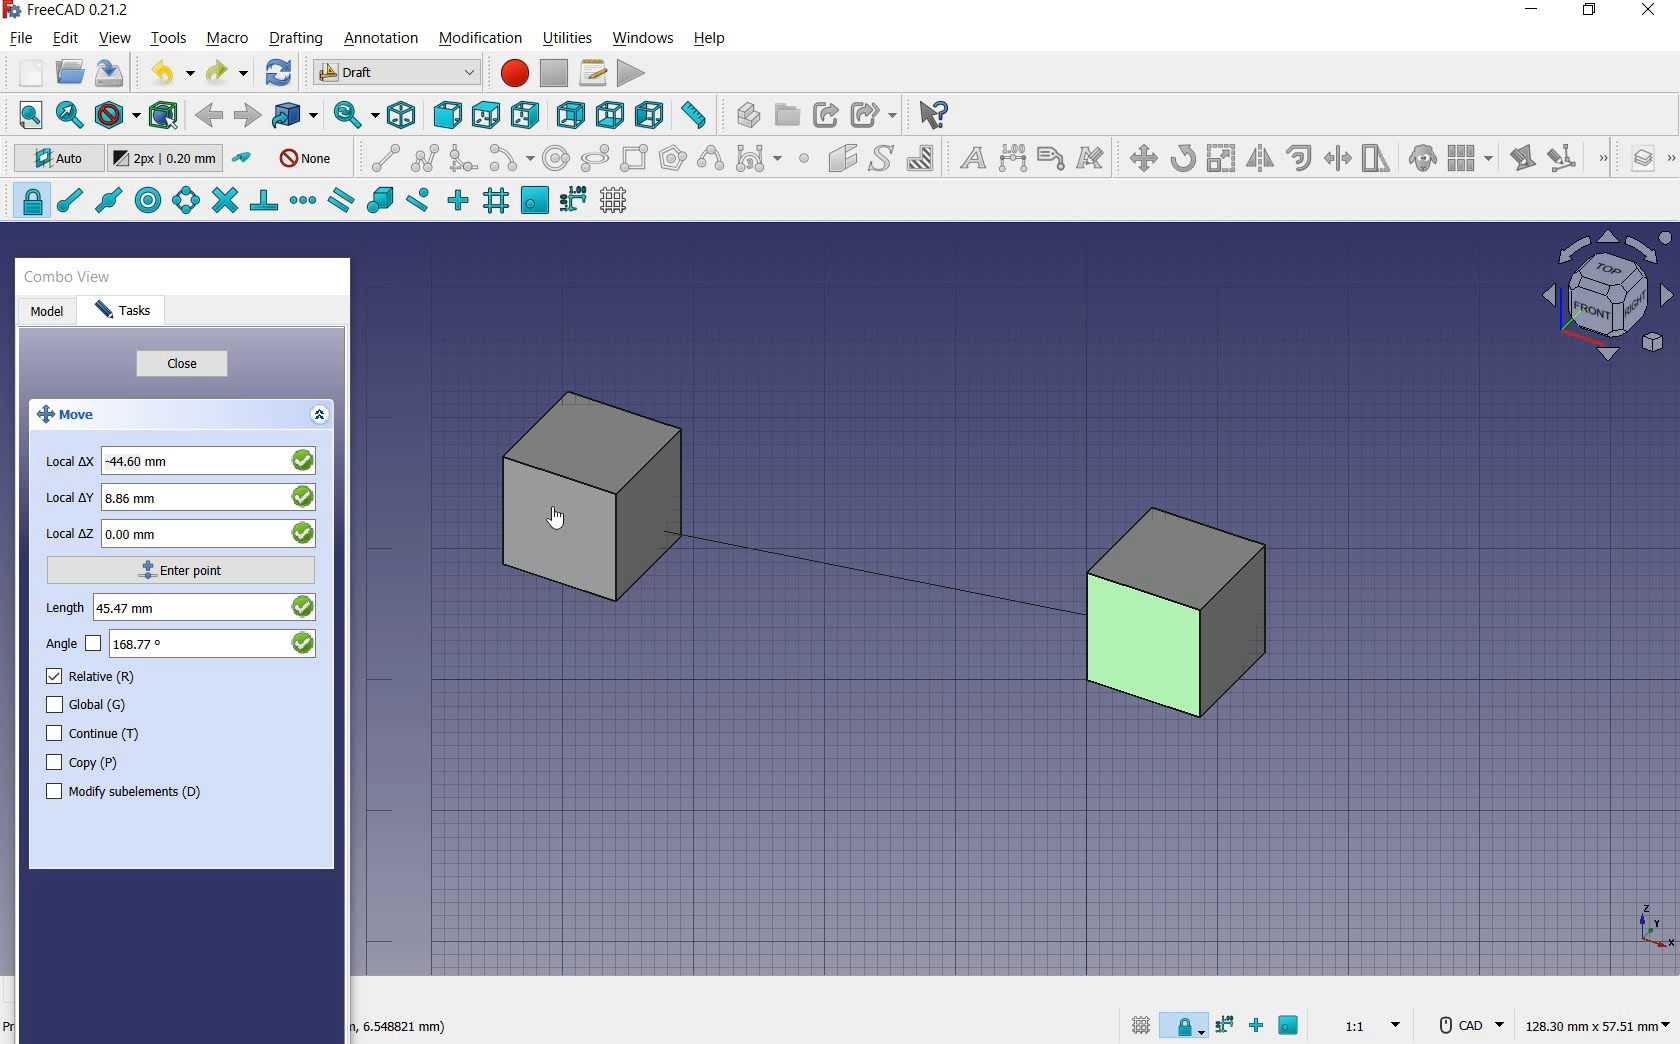 This screenshot has width=1680, height=1044. What do you see at coordinates (322, 415) in the screenshot?
I see `expand` at bounding box center [322, 415].